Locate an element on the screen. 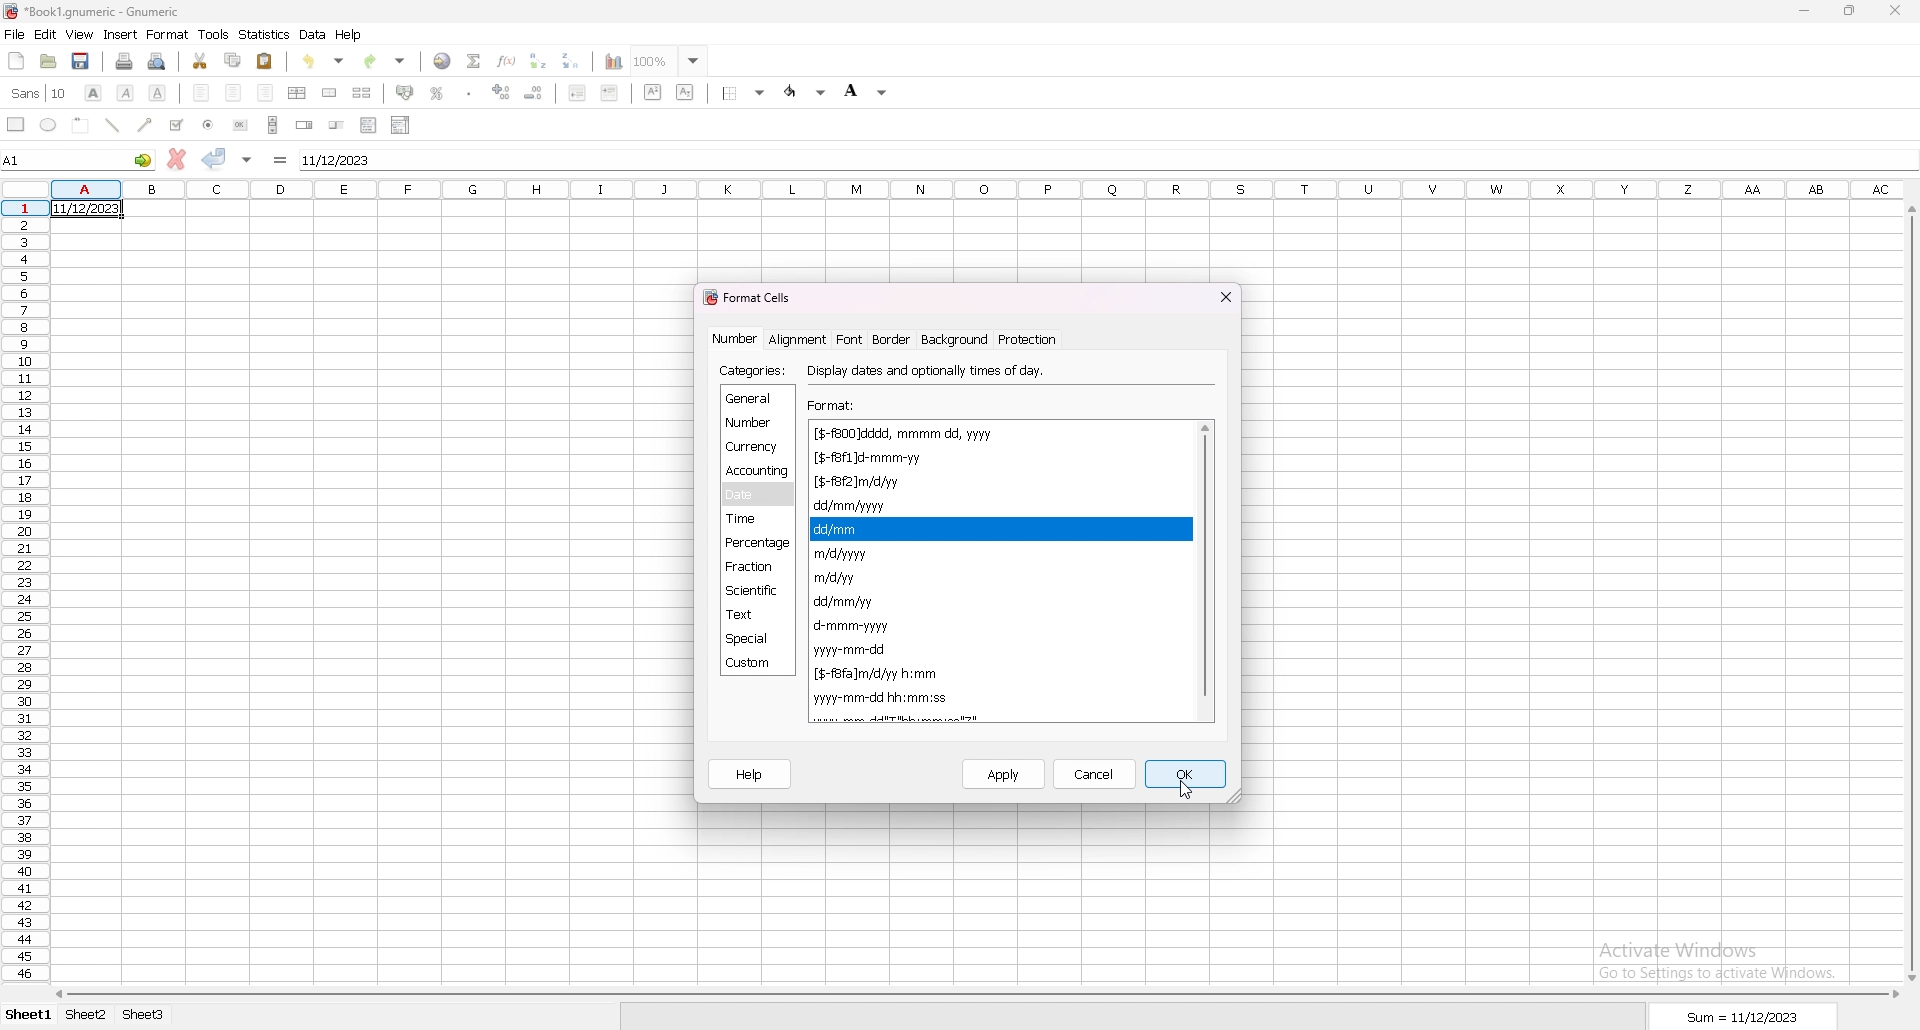 The height and width of the screenshot is (1030, 1920). italic is located at coordinates (125, 93).